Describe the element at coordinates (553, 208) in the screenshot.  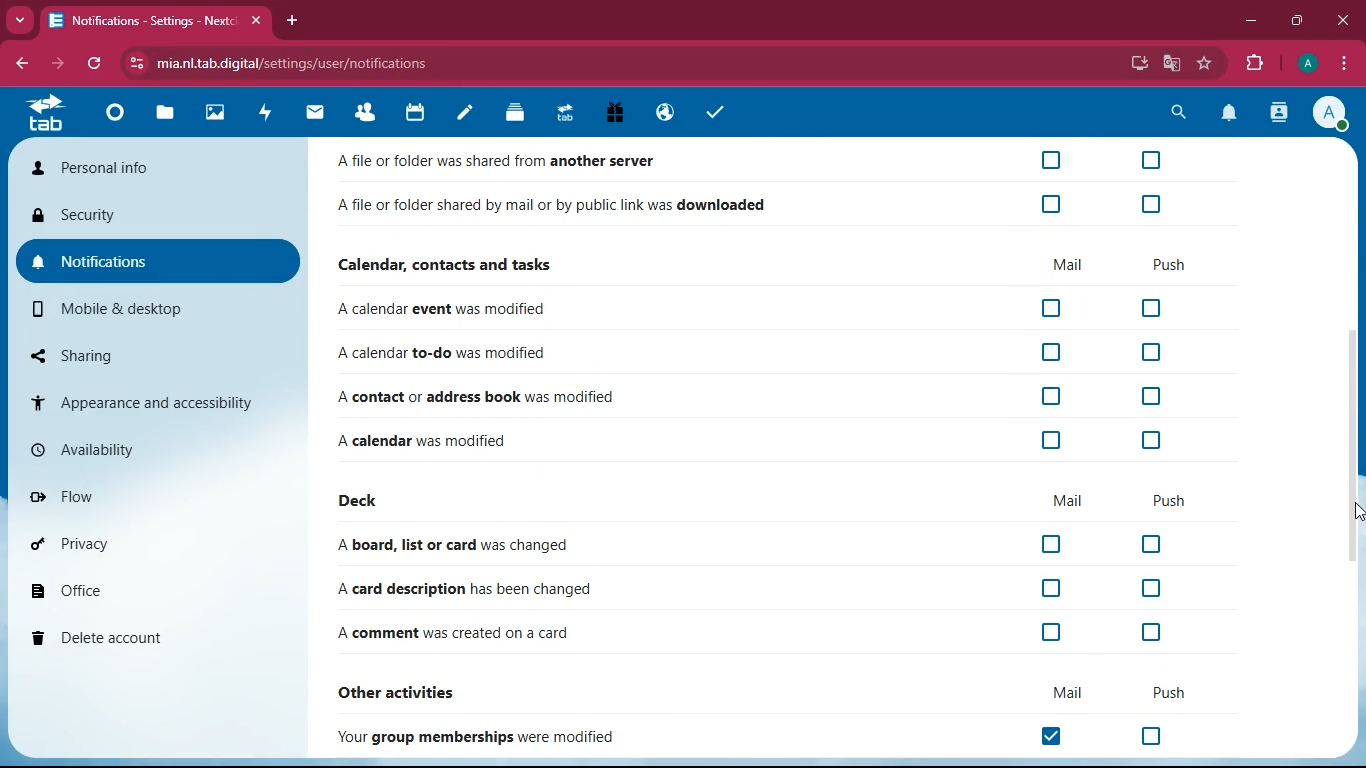
I see `A file or folder shared by mail or by public link was downloaded` at that location.